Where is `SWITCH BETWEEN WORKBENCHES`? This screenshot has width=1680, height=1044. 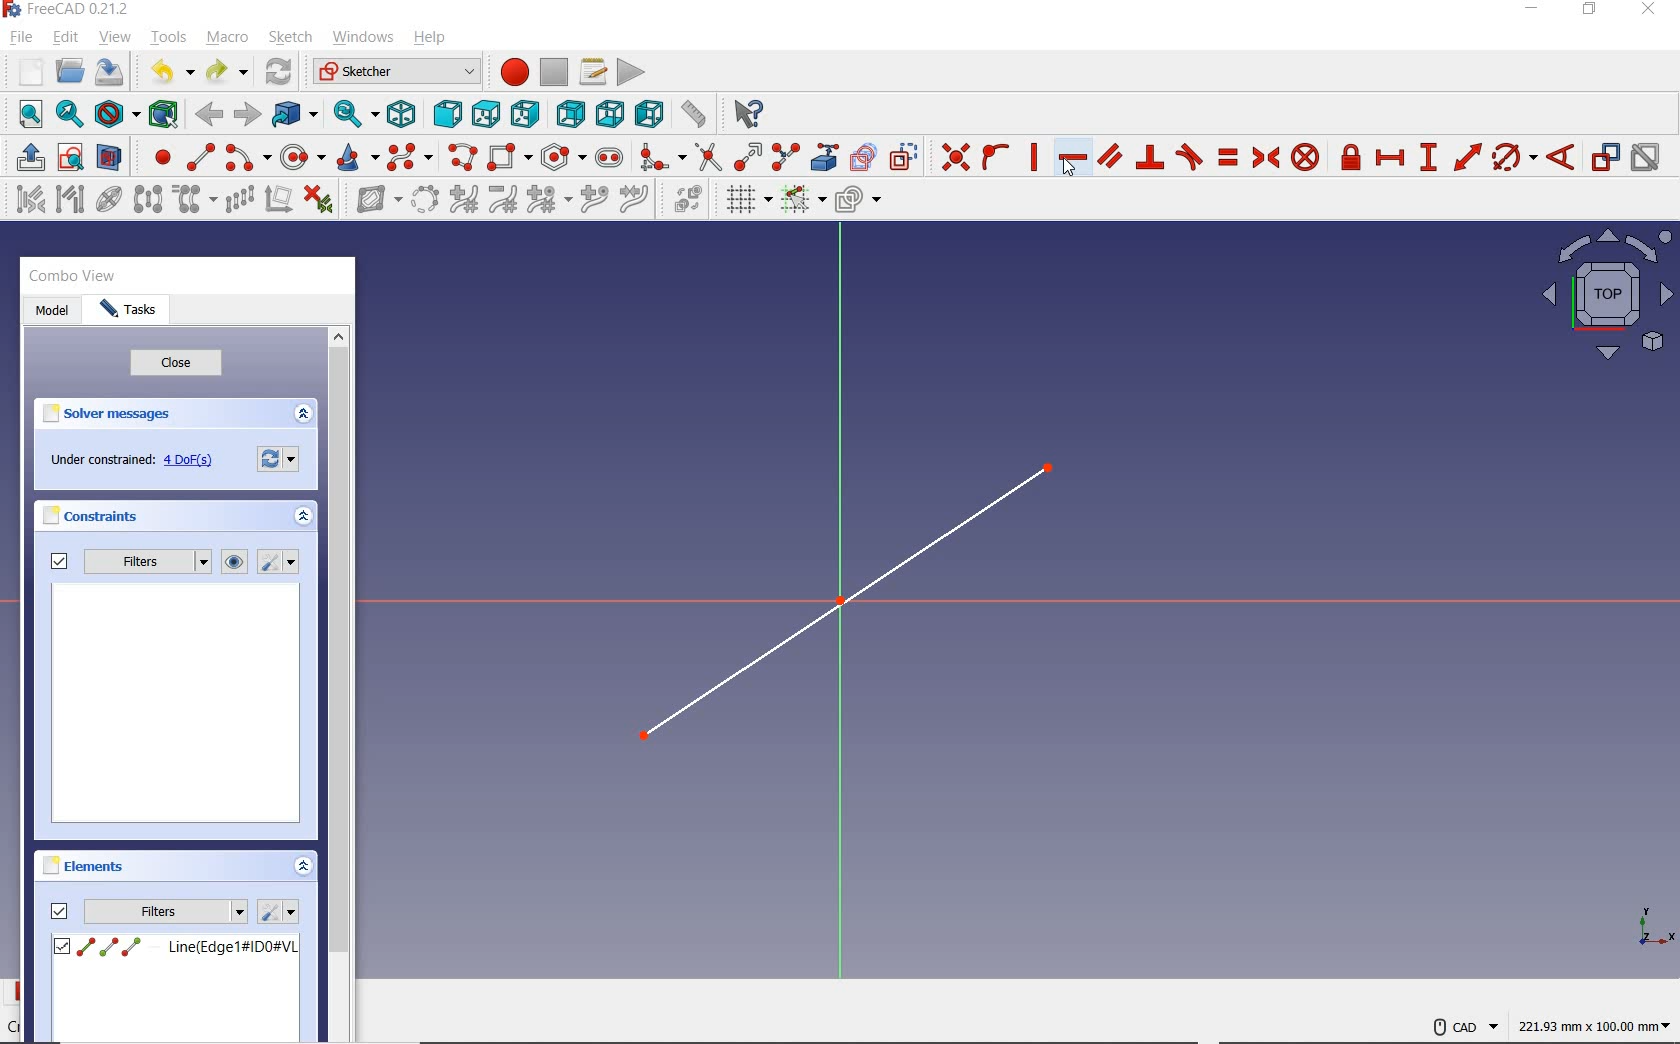 SWITCH BETWEEN WORKBENCHES is located at coordinates (397, 71).